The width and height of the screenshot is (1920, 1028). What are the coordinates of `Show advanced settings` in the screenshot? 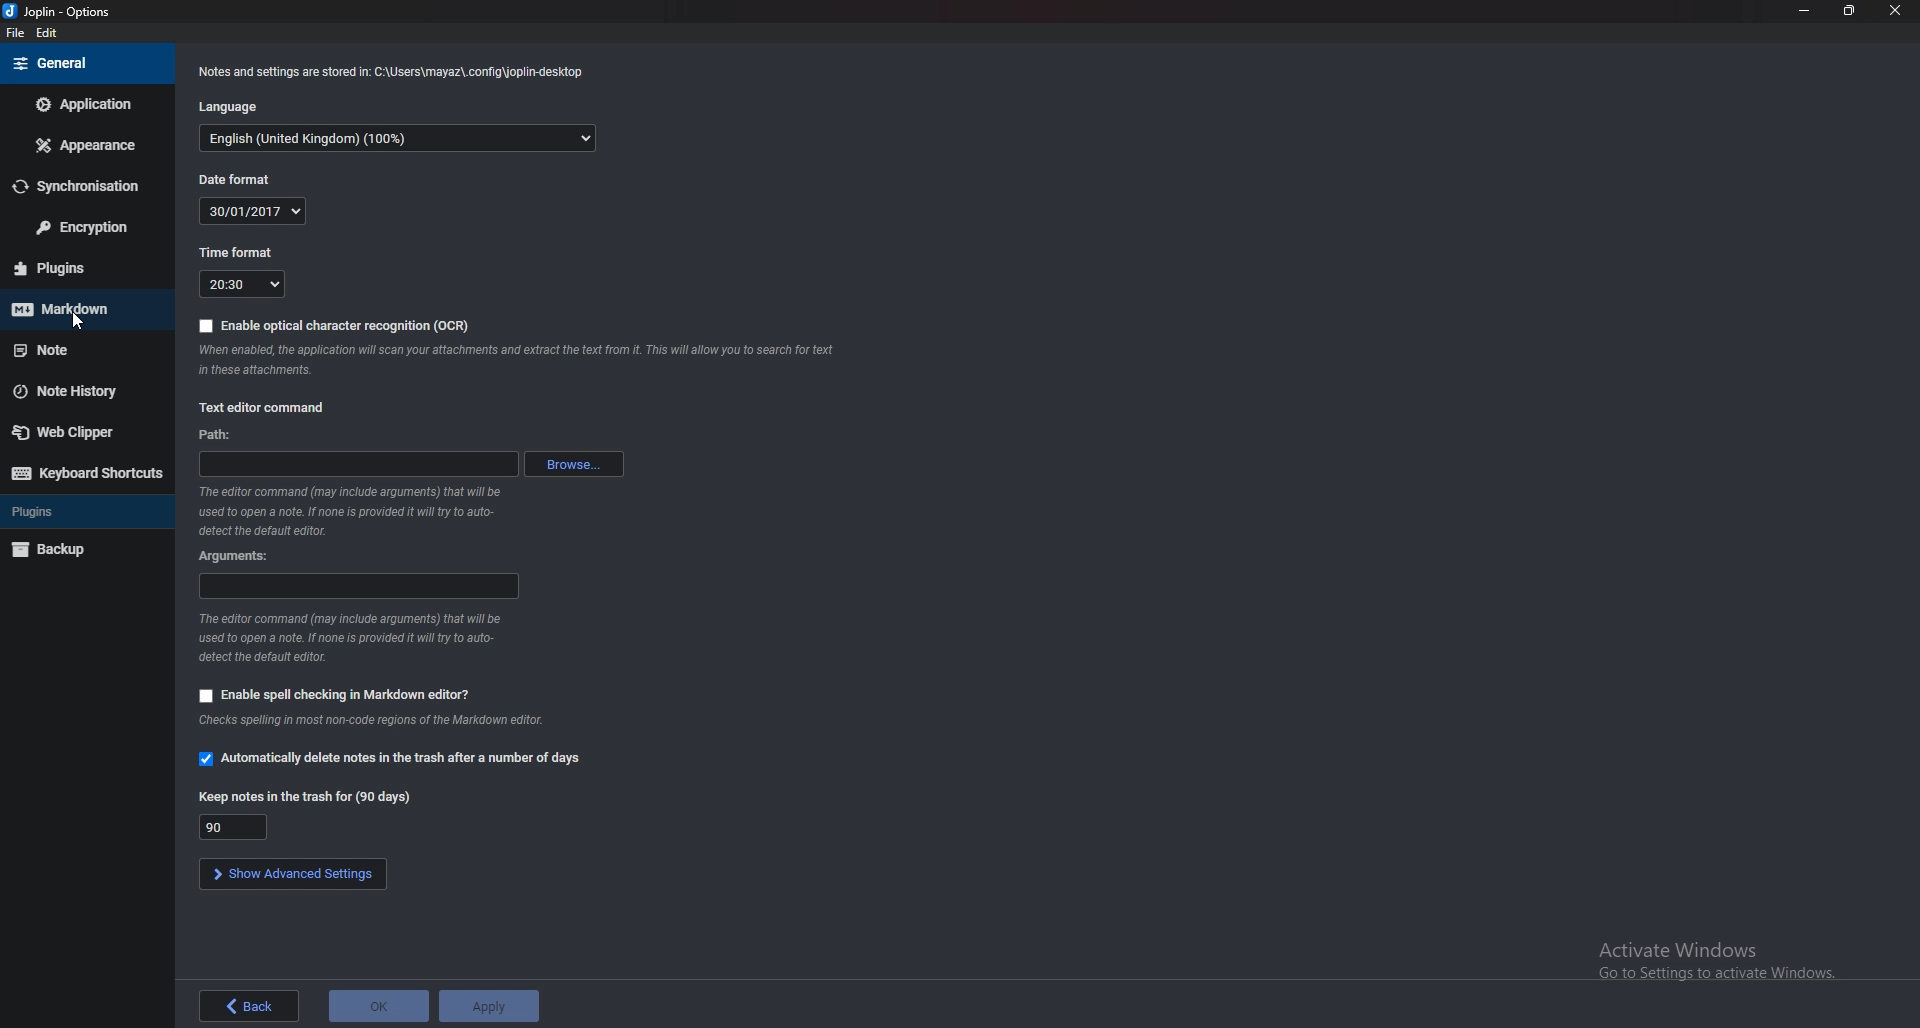 It's located at (289, 872).